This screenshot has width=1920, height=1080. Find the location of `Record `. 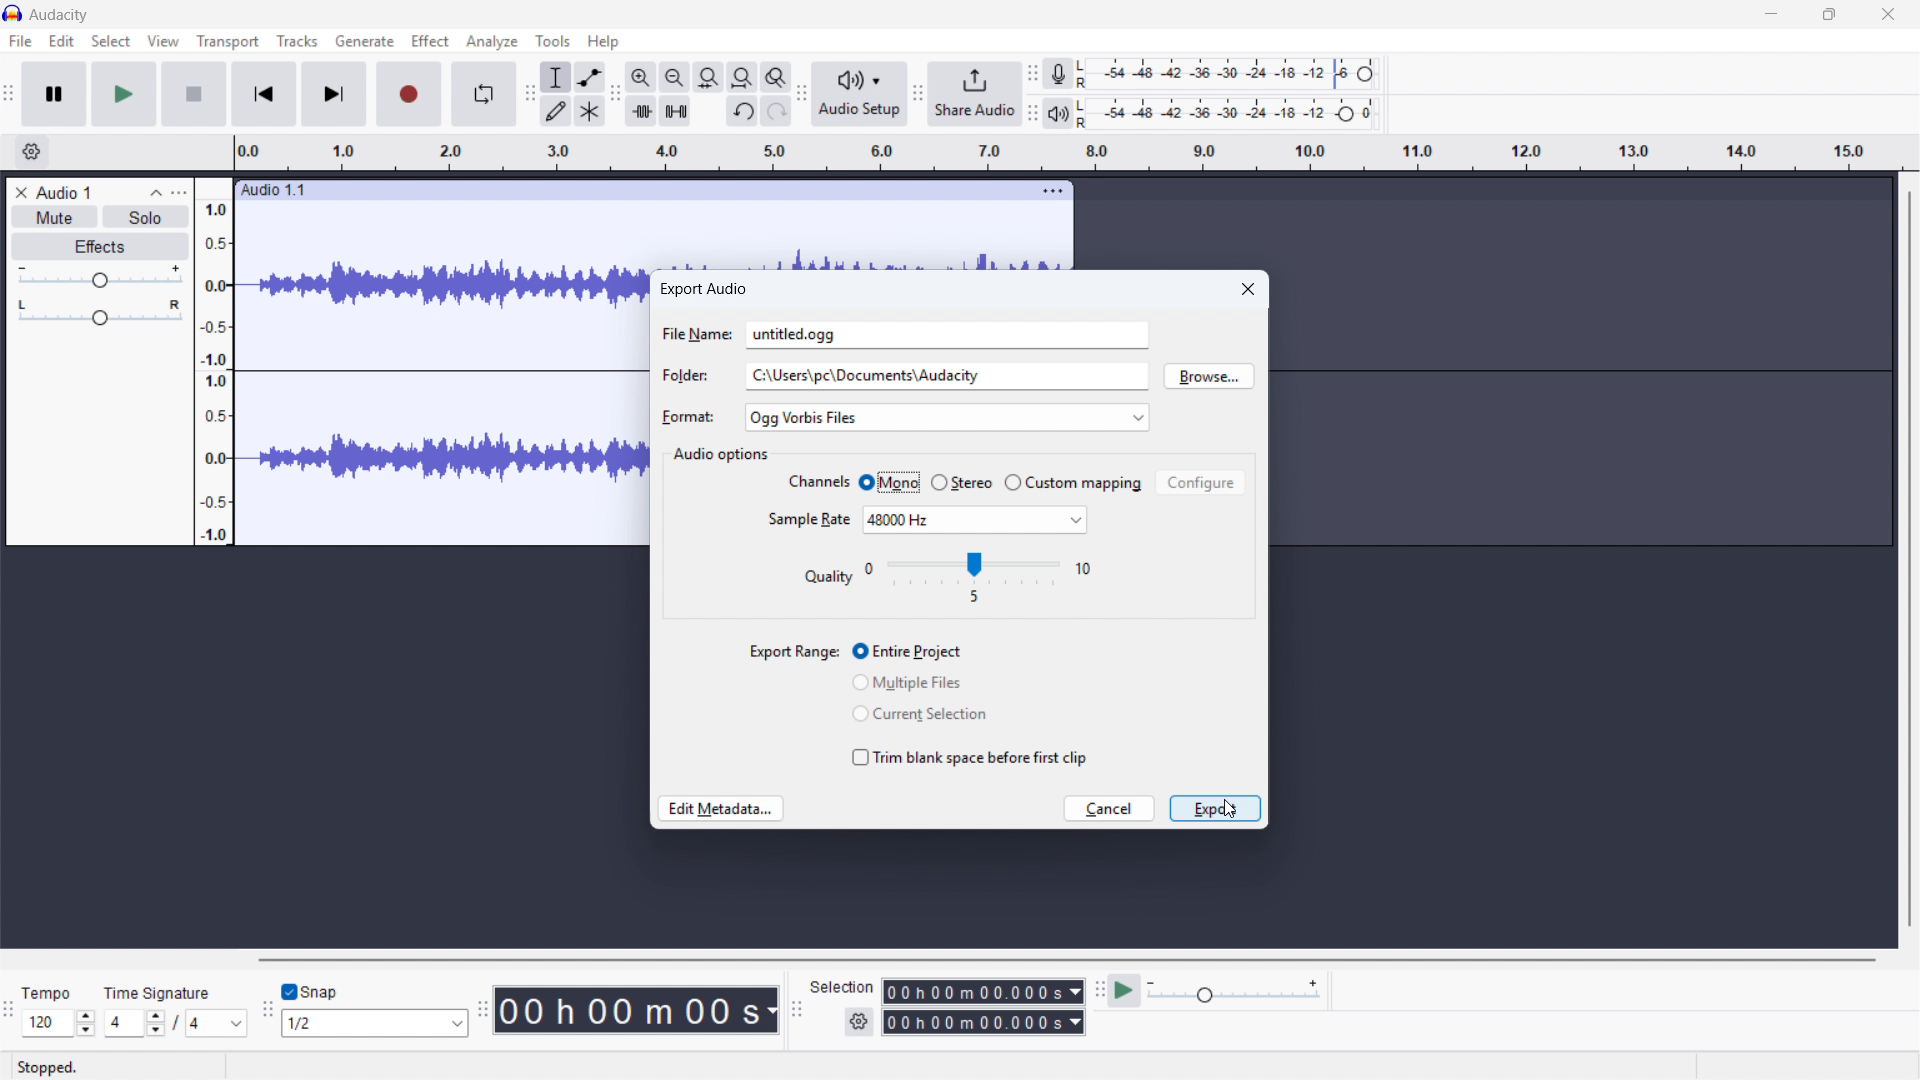

Record  is located at coordinates (409, 94).